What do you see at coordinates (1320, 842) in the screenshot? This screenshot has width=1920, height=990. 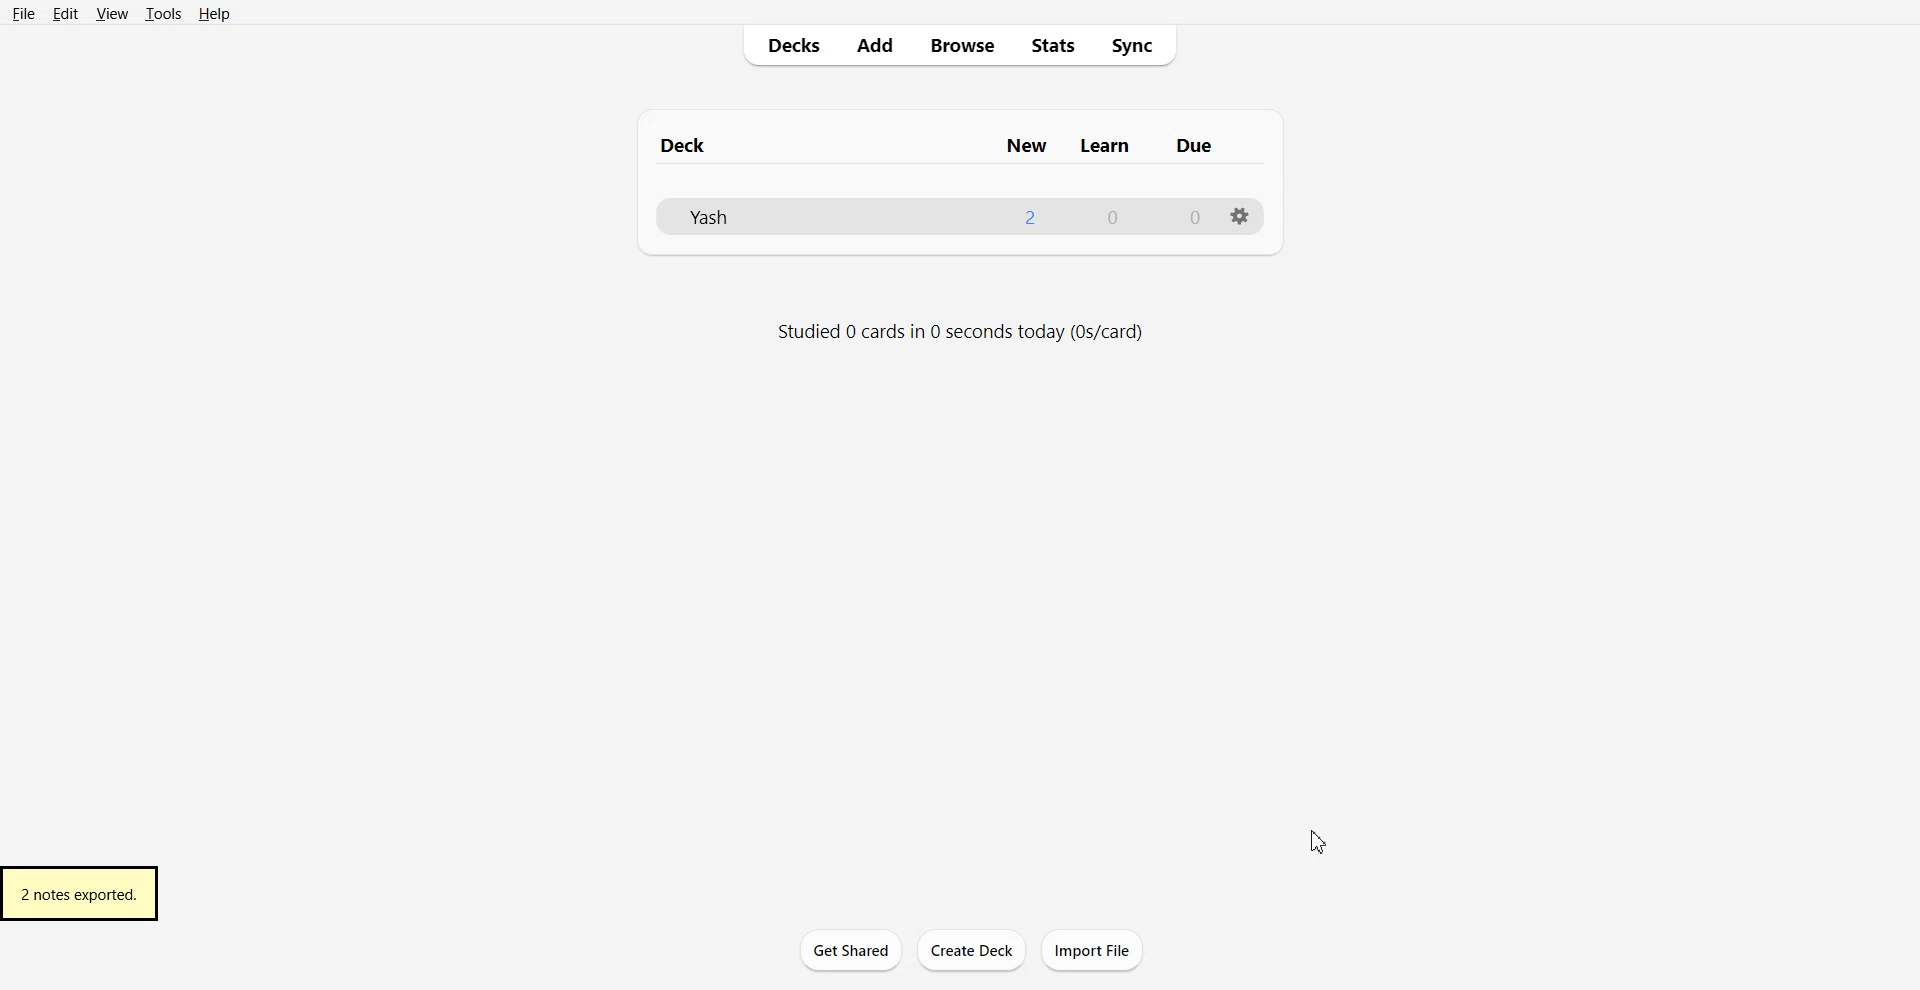 I see `Cursor` at bounding box center [1320, 842].